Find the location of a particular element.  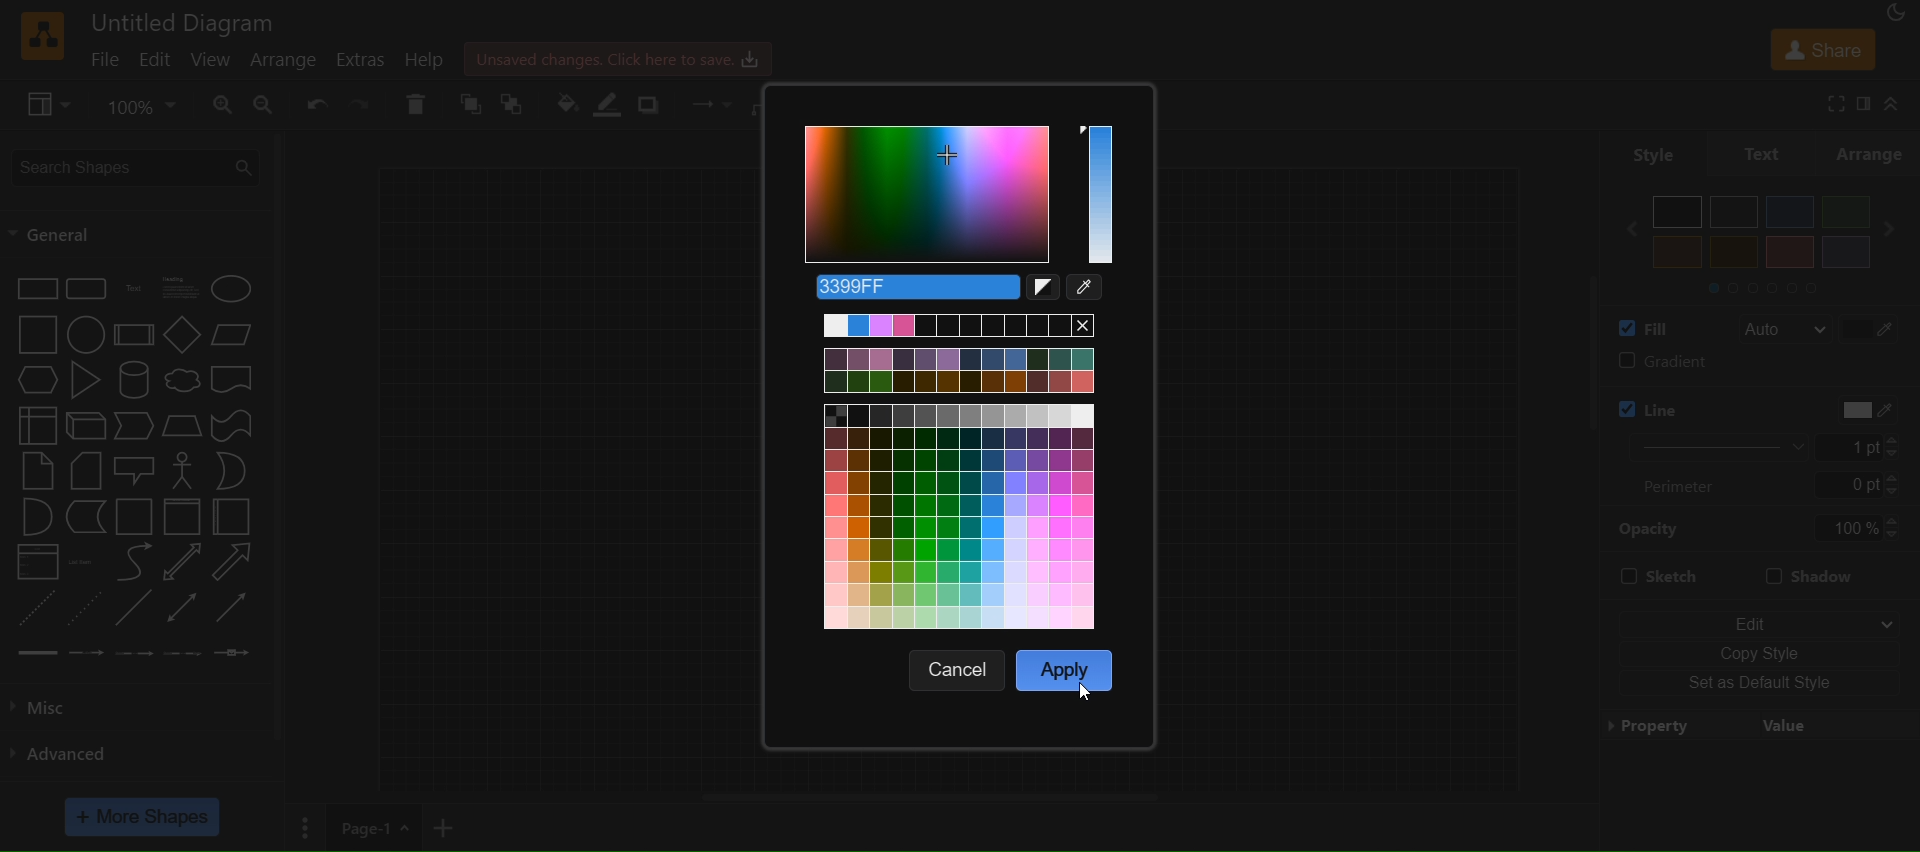

sketch is located at coordinates (1658, 578).